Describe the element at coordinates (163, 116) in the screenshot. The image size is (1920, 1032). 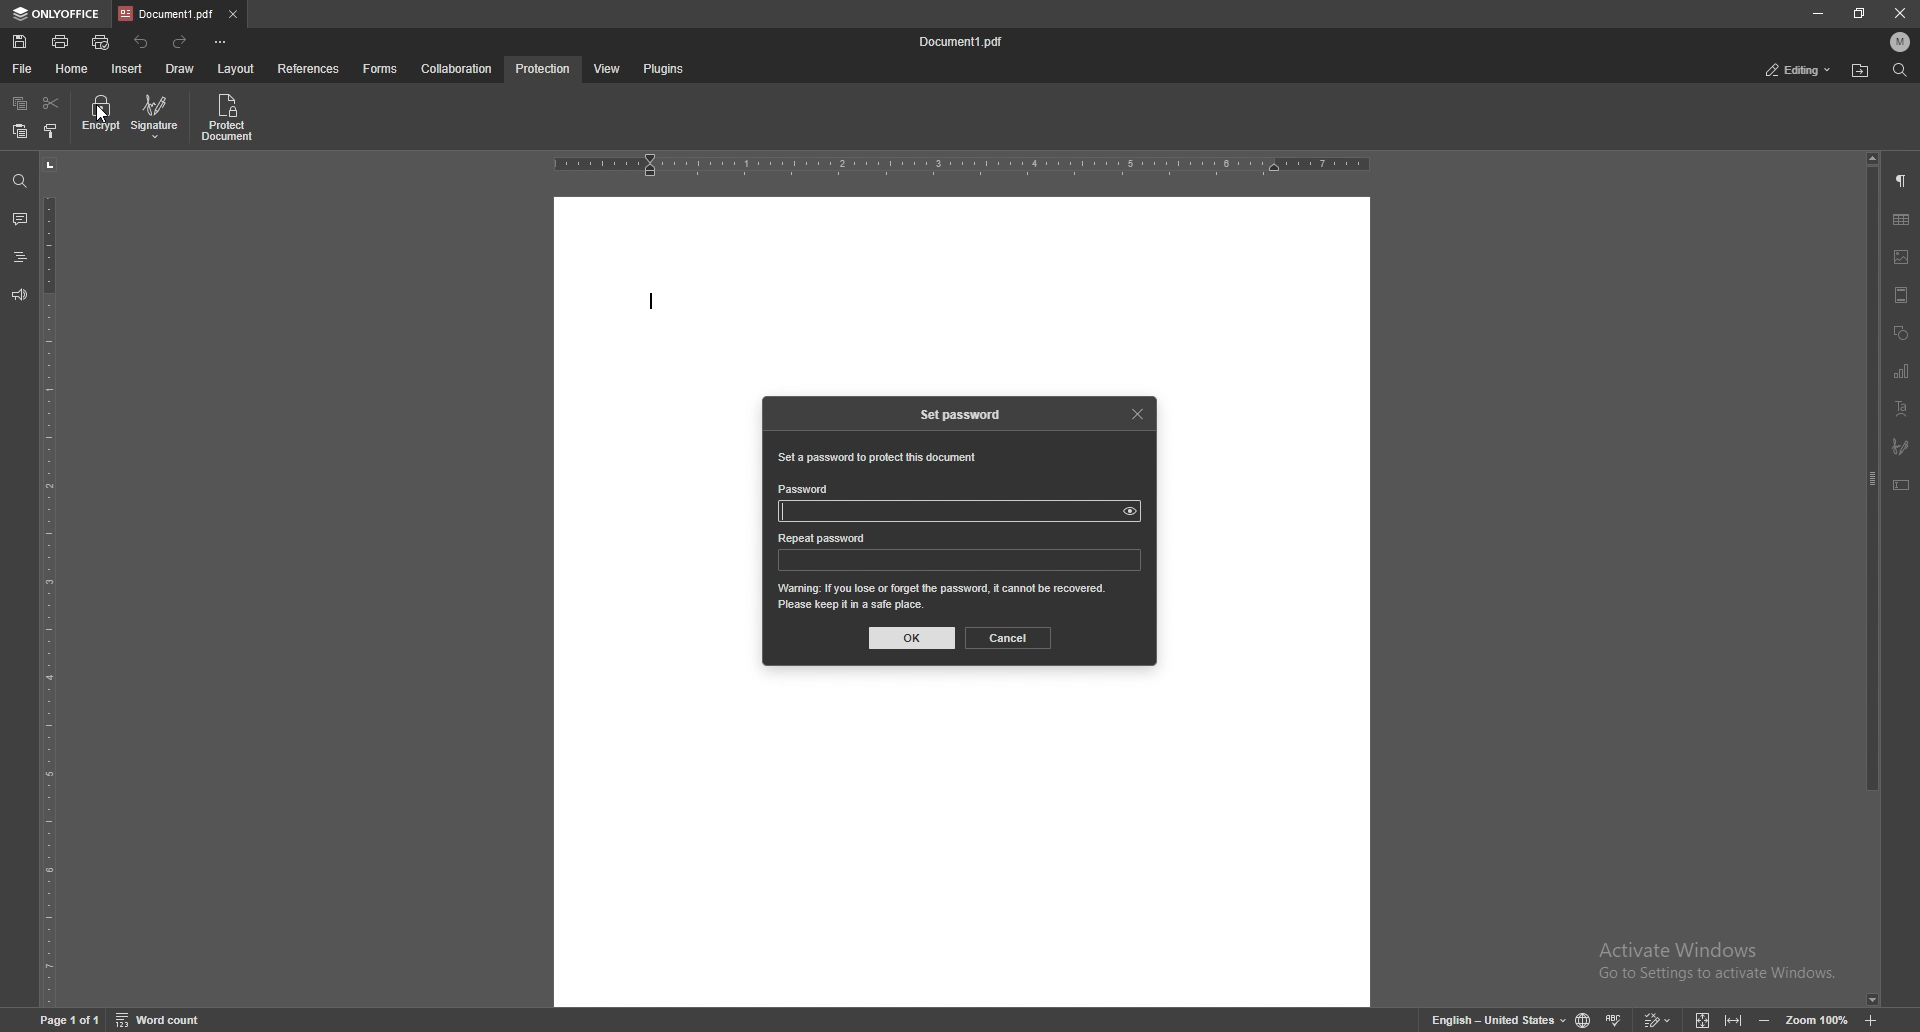
I see `signature` at that location.